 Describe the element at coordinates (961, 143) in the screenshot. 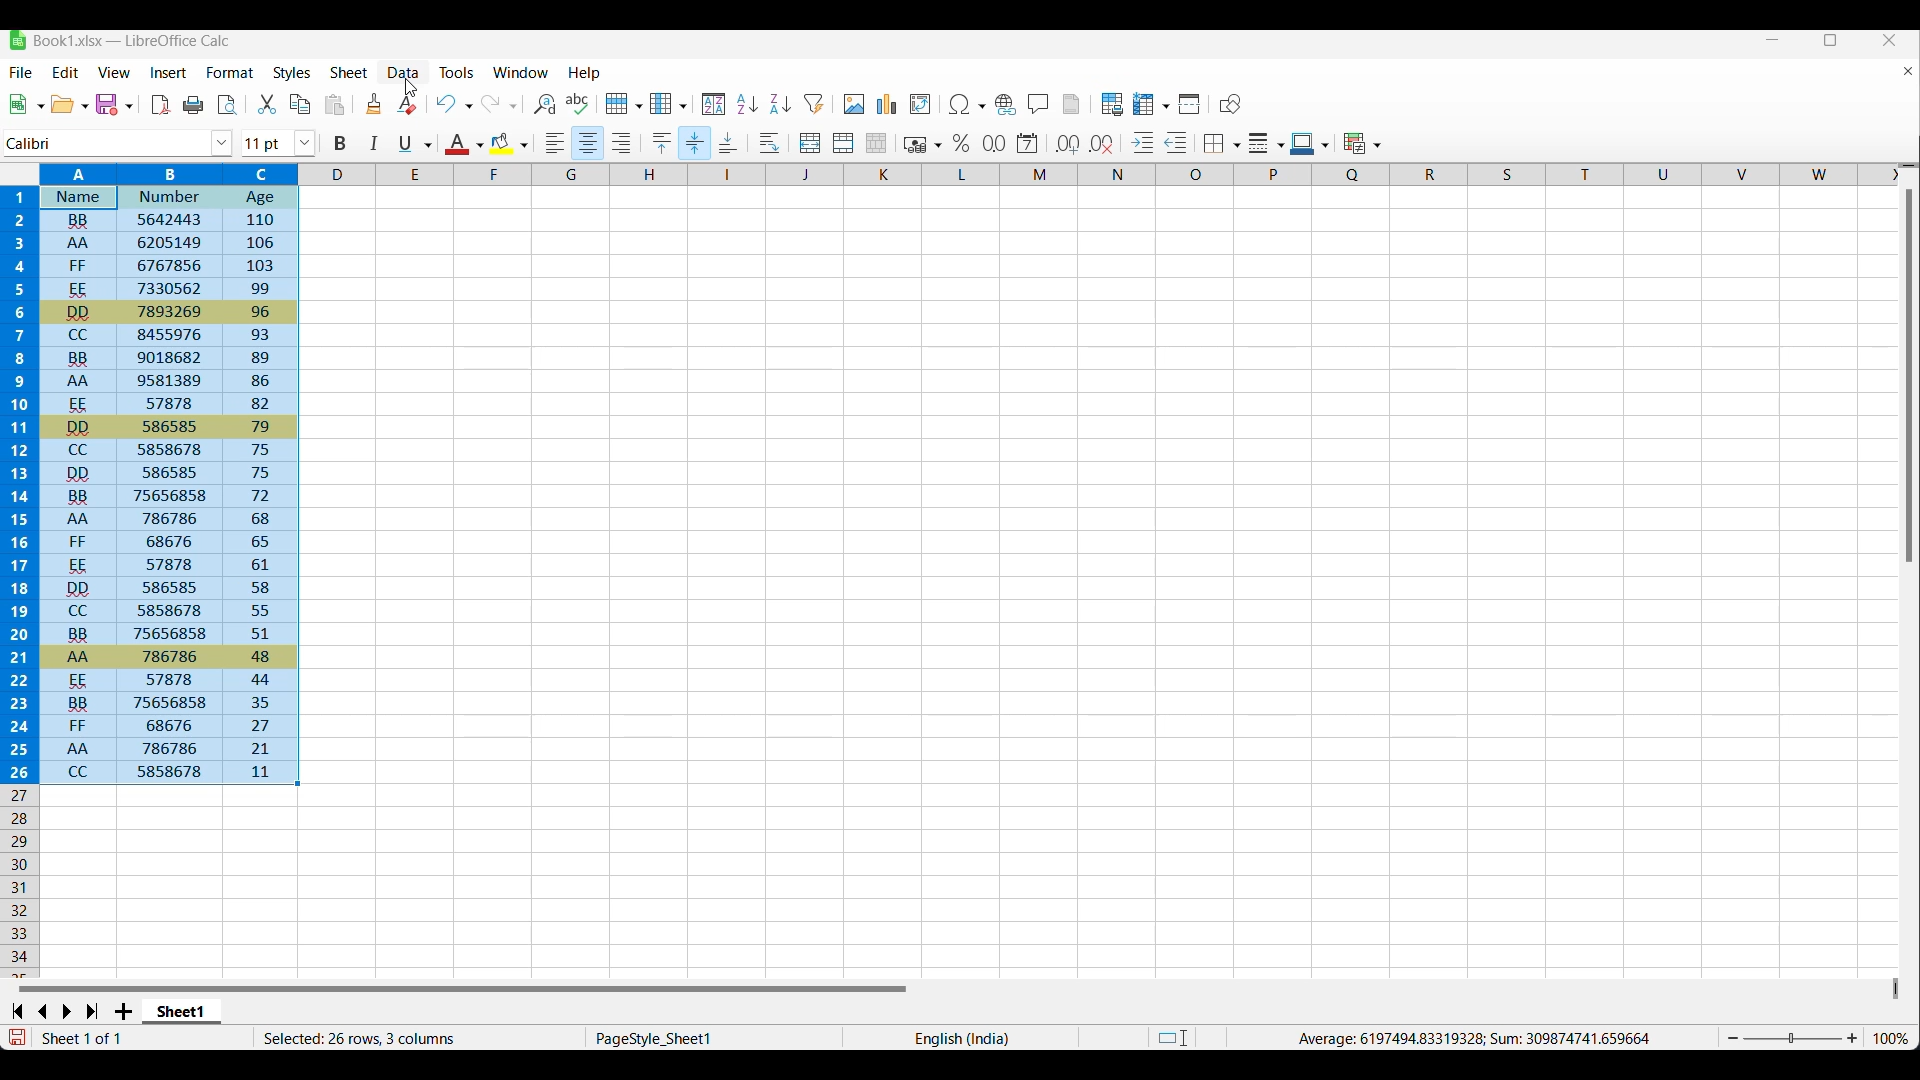

I see `Format as percent` at that location.